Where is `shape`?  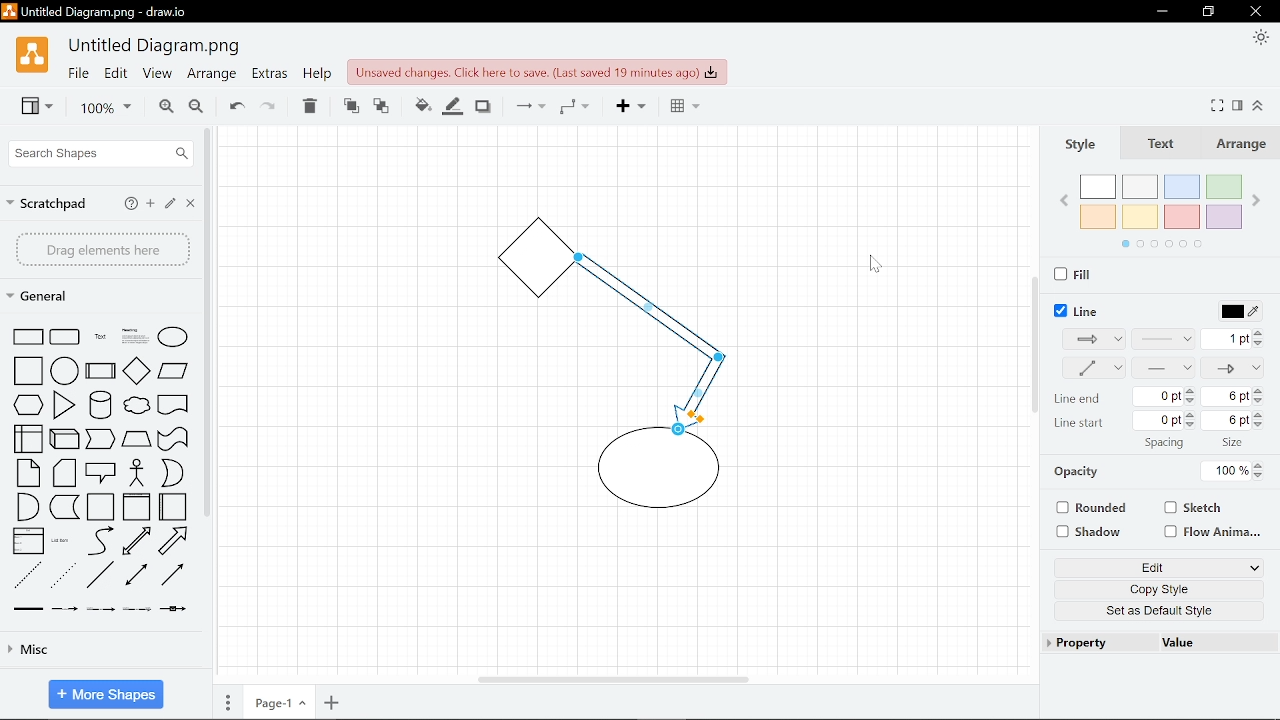 shape is located at coordinates (173, 439).